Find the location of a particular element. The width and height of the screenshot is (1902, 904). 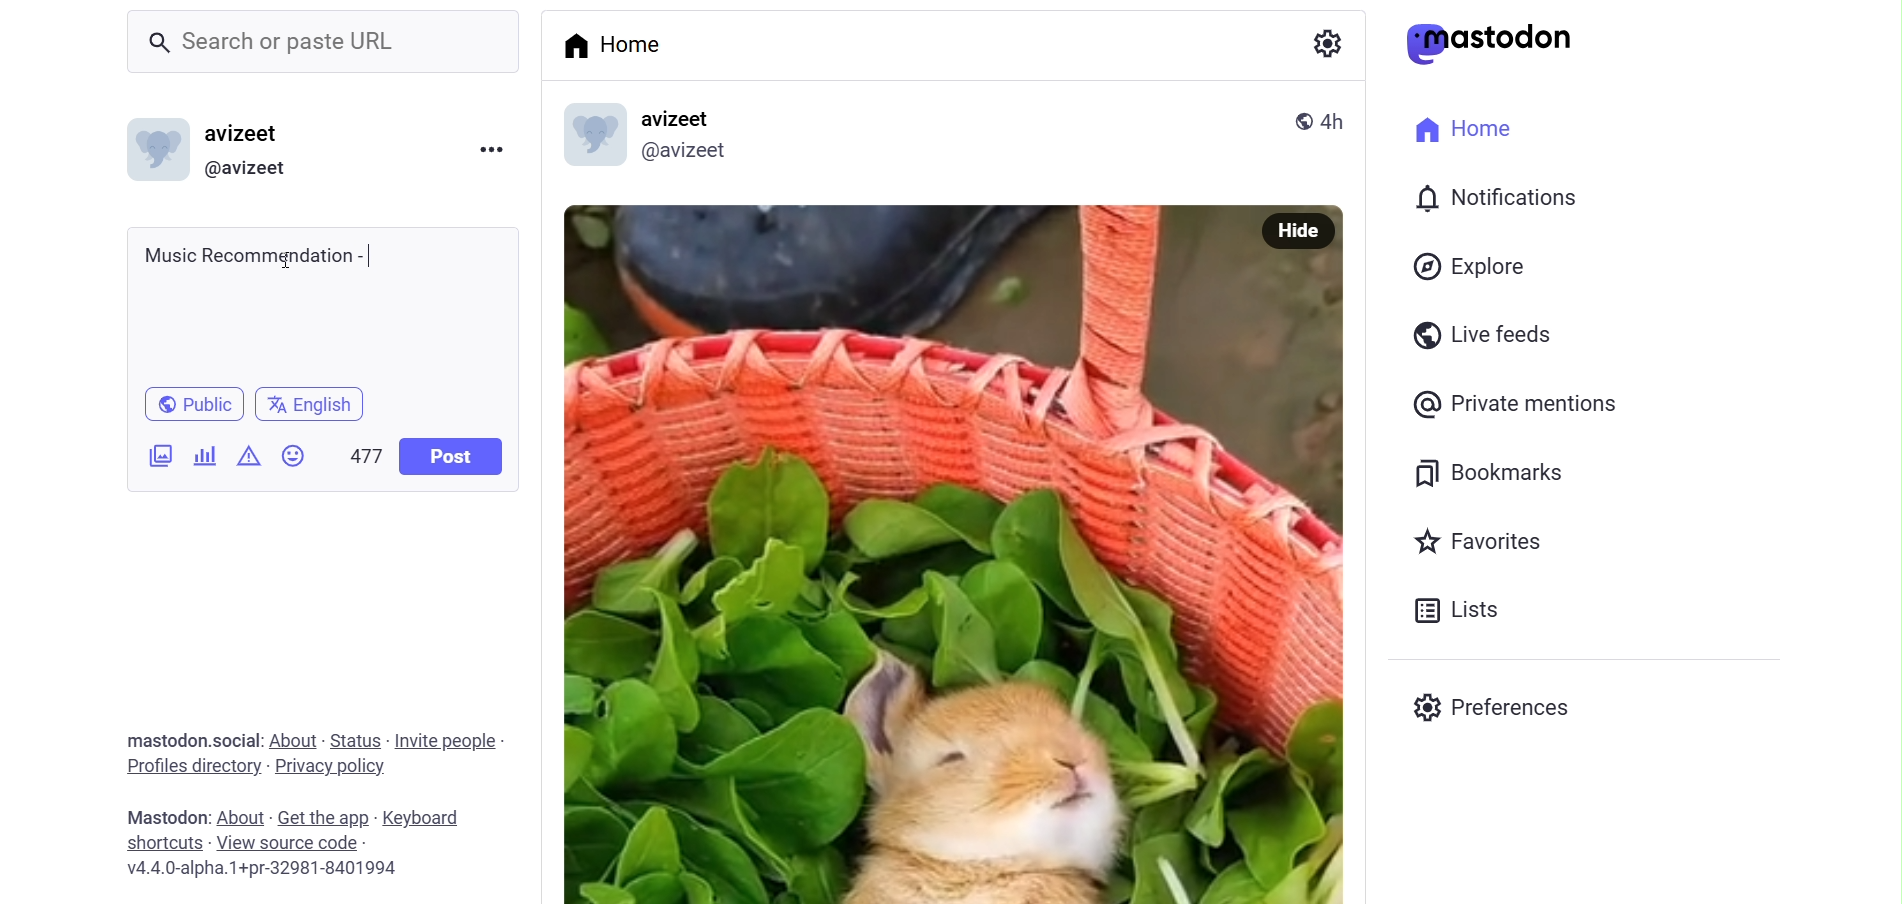

Public is located at coordinates (194, 403).